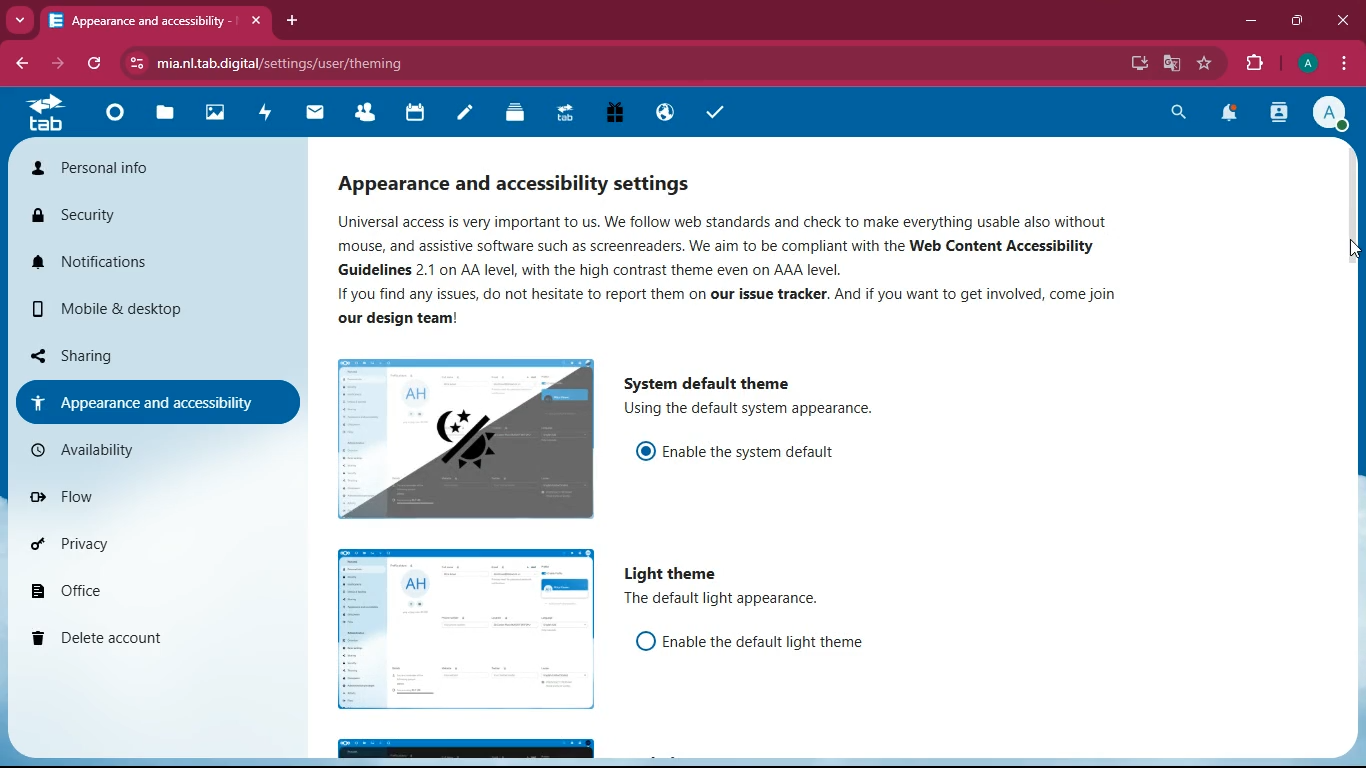  Describe the element at coordinates (777, 641) in the screenshot. I see `enable` at that location.